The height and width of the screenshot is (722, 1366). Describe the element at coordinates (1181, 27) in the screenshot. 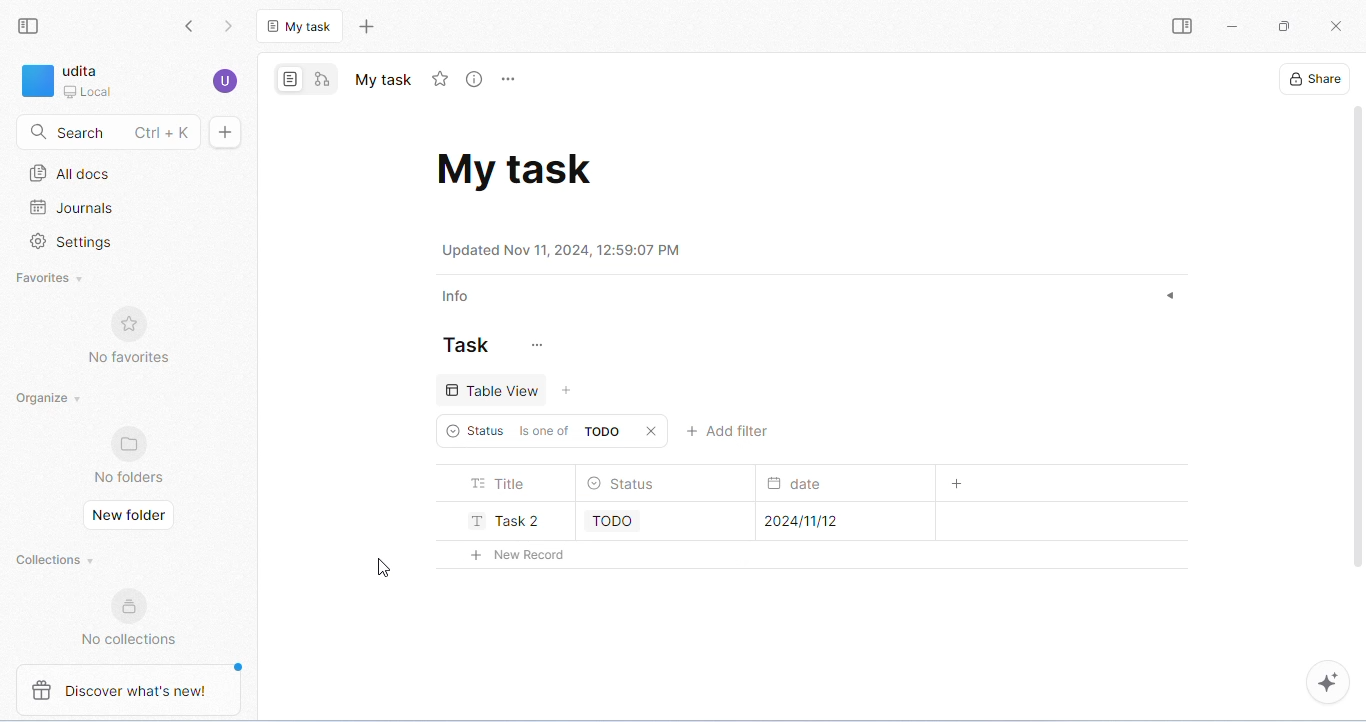

I see `open sidebar` at that location.